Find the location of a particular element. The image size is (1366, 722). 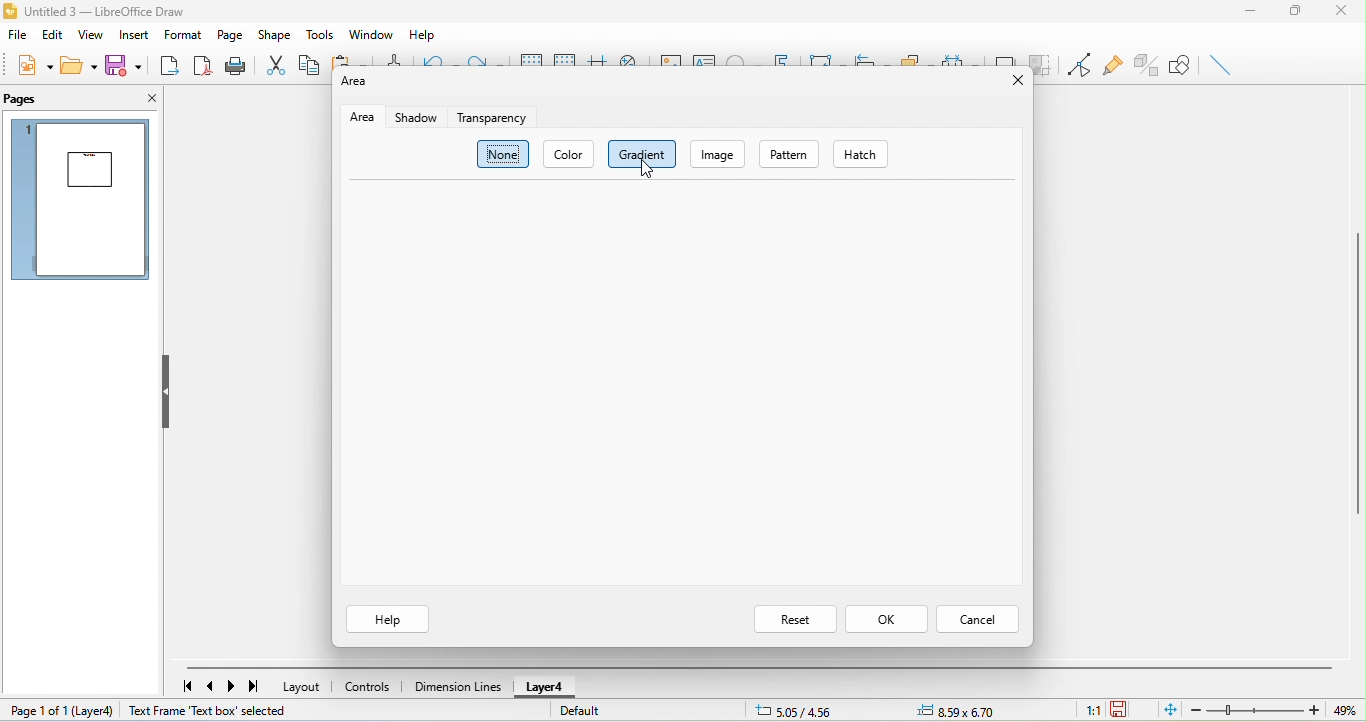

help is located at coordinates (384, 618).